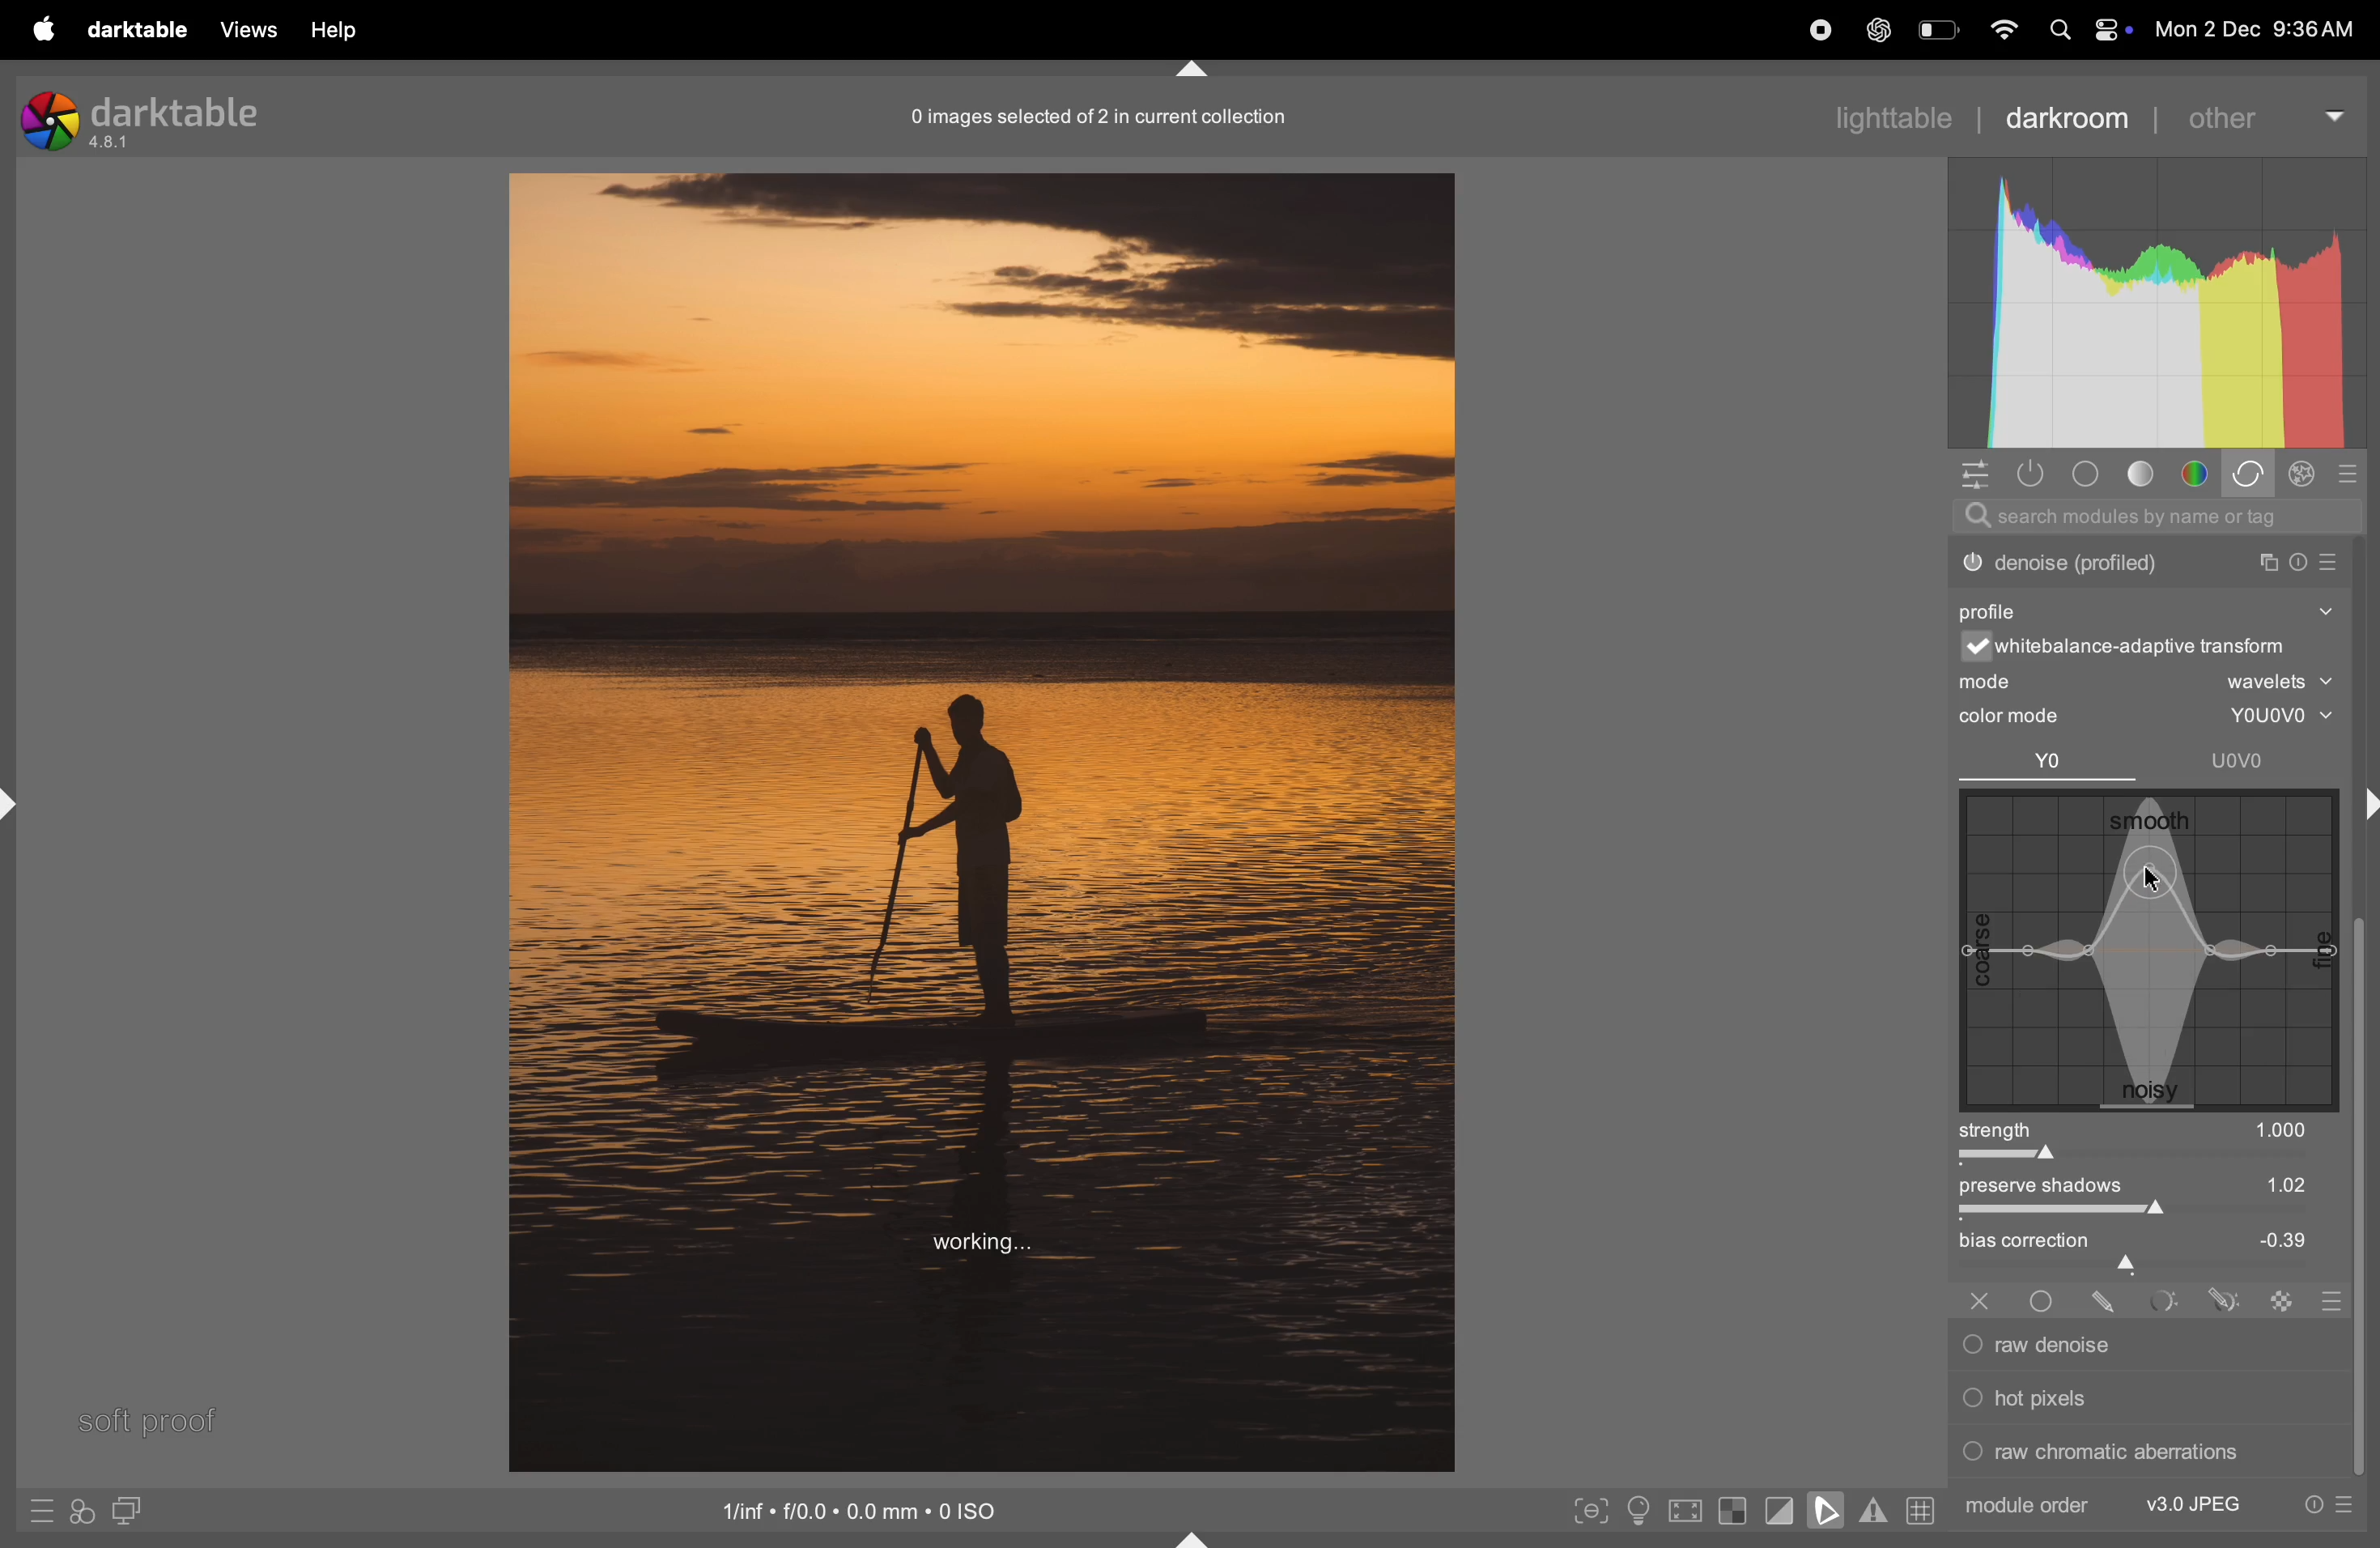 This screenshot has height=1548, width=2380. I want to click on color mode, so click(2029, 717).